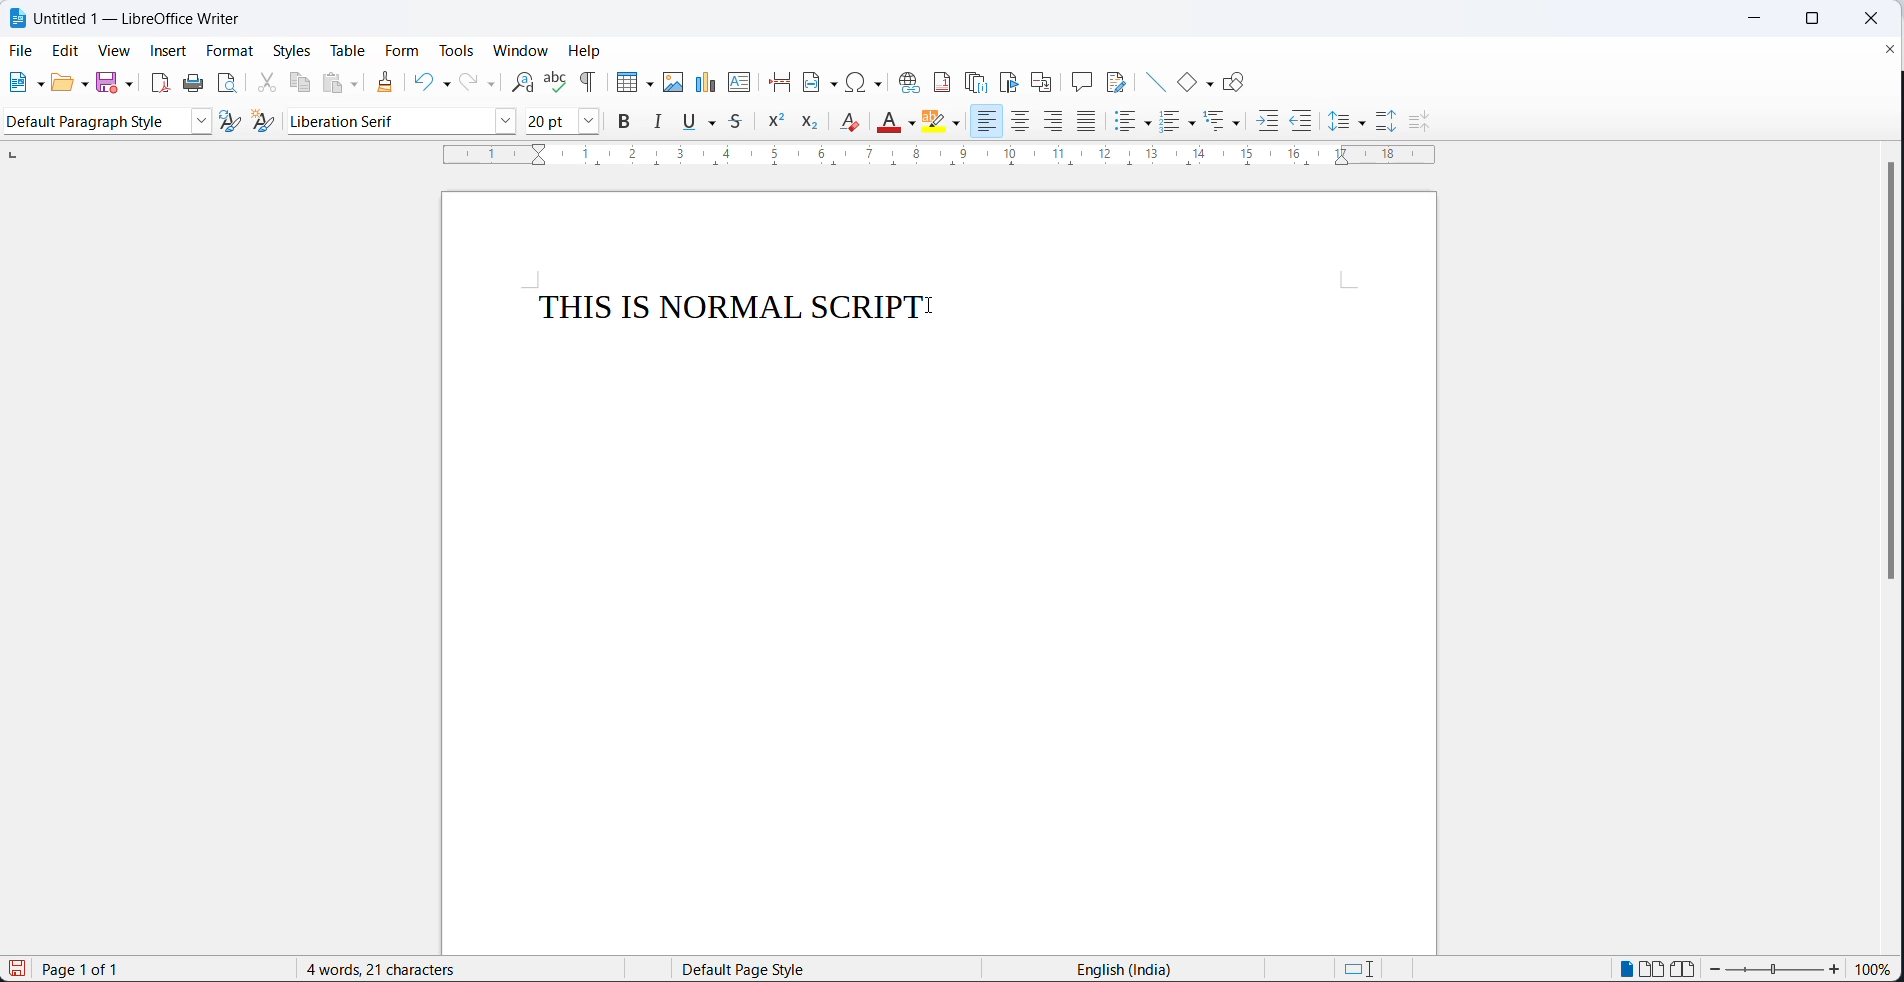 This screenshot has height=982, width=1904. I want to click on font name, so click(389, 121).